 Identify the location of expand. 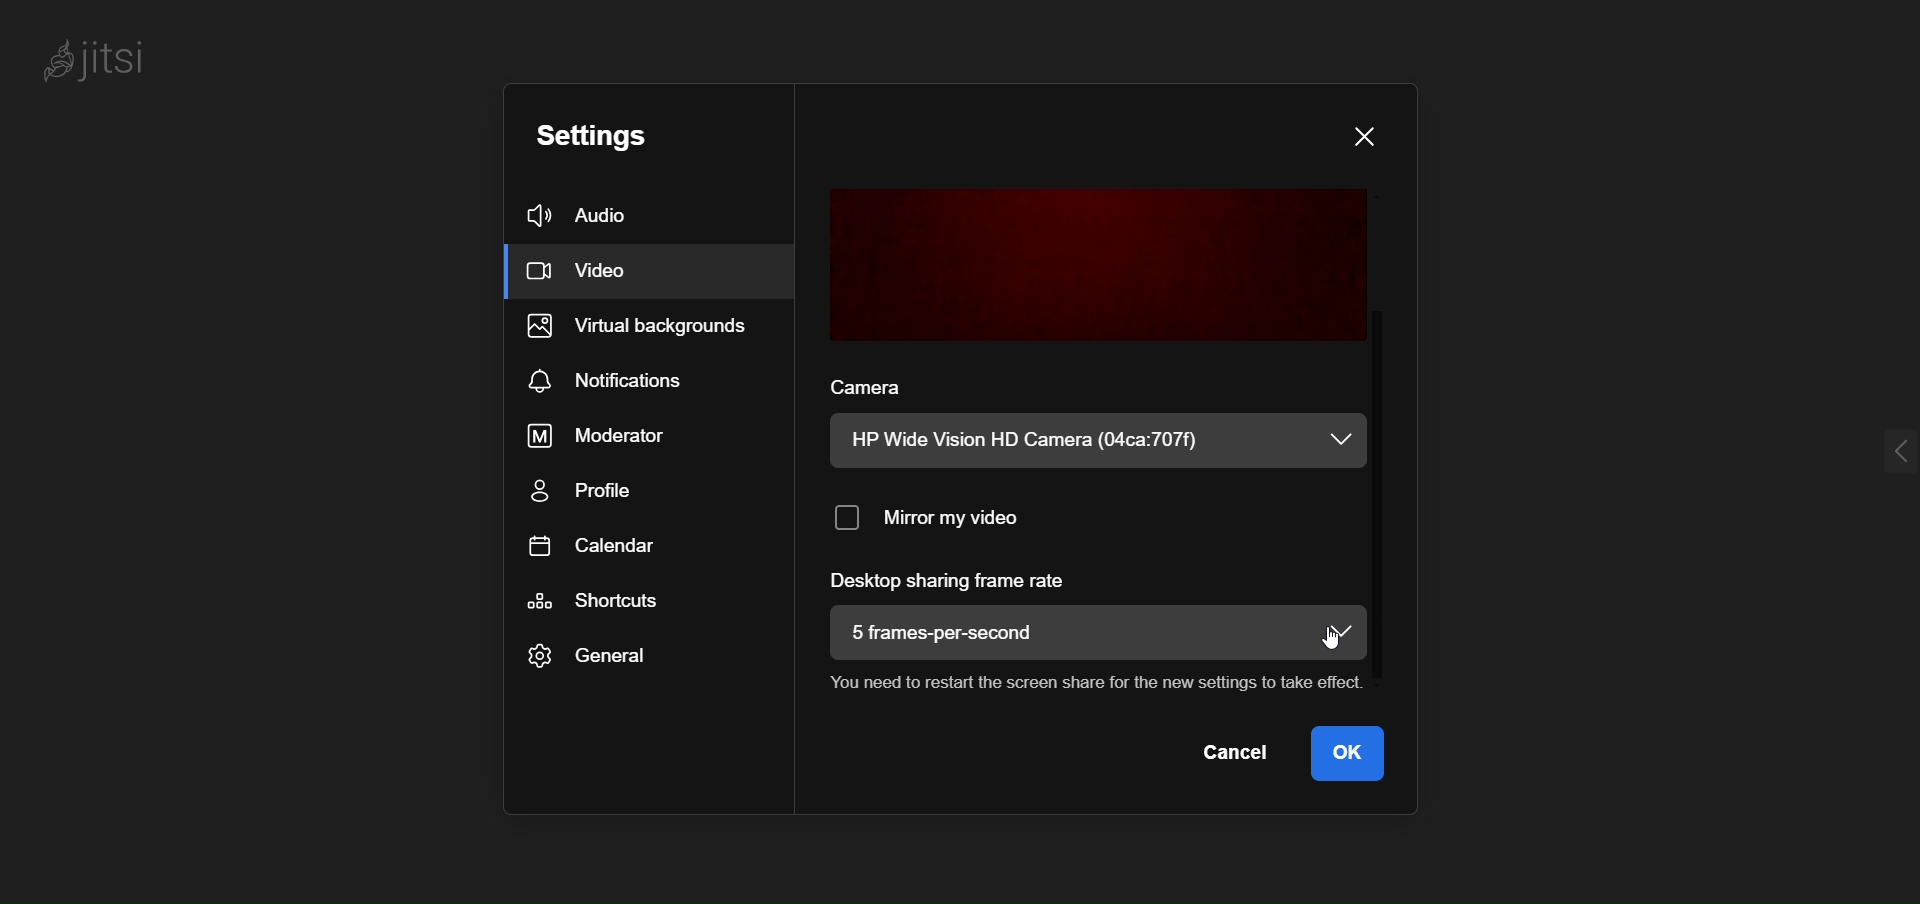
(1866, 450).